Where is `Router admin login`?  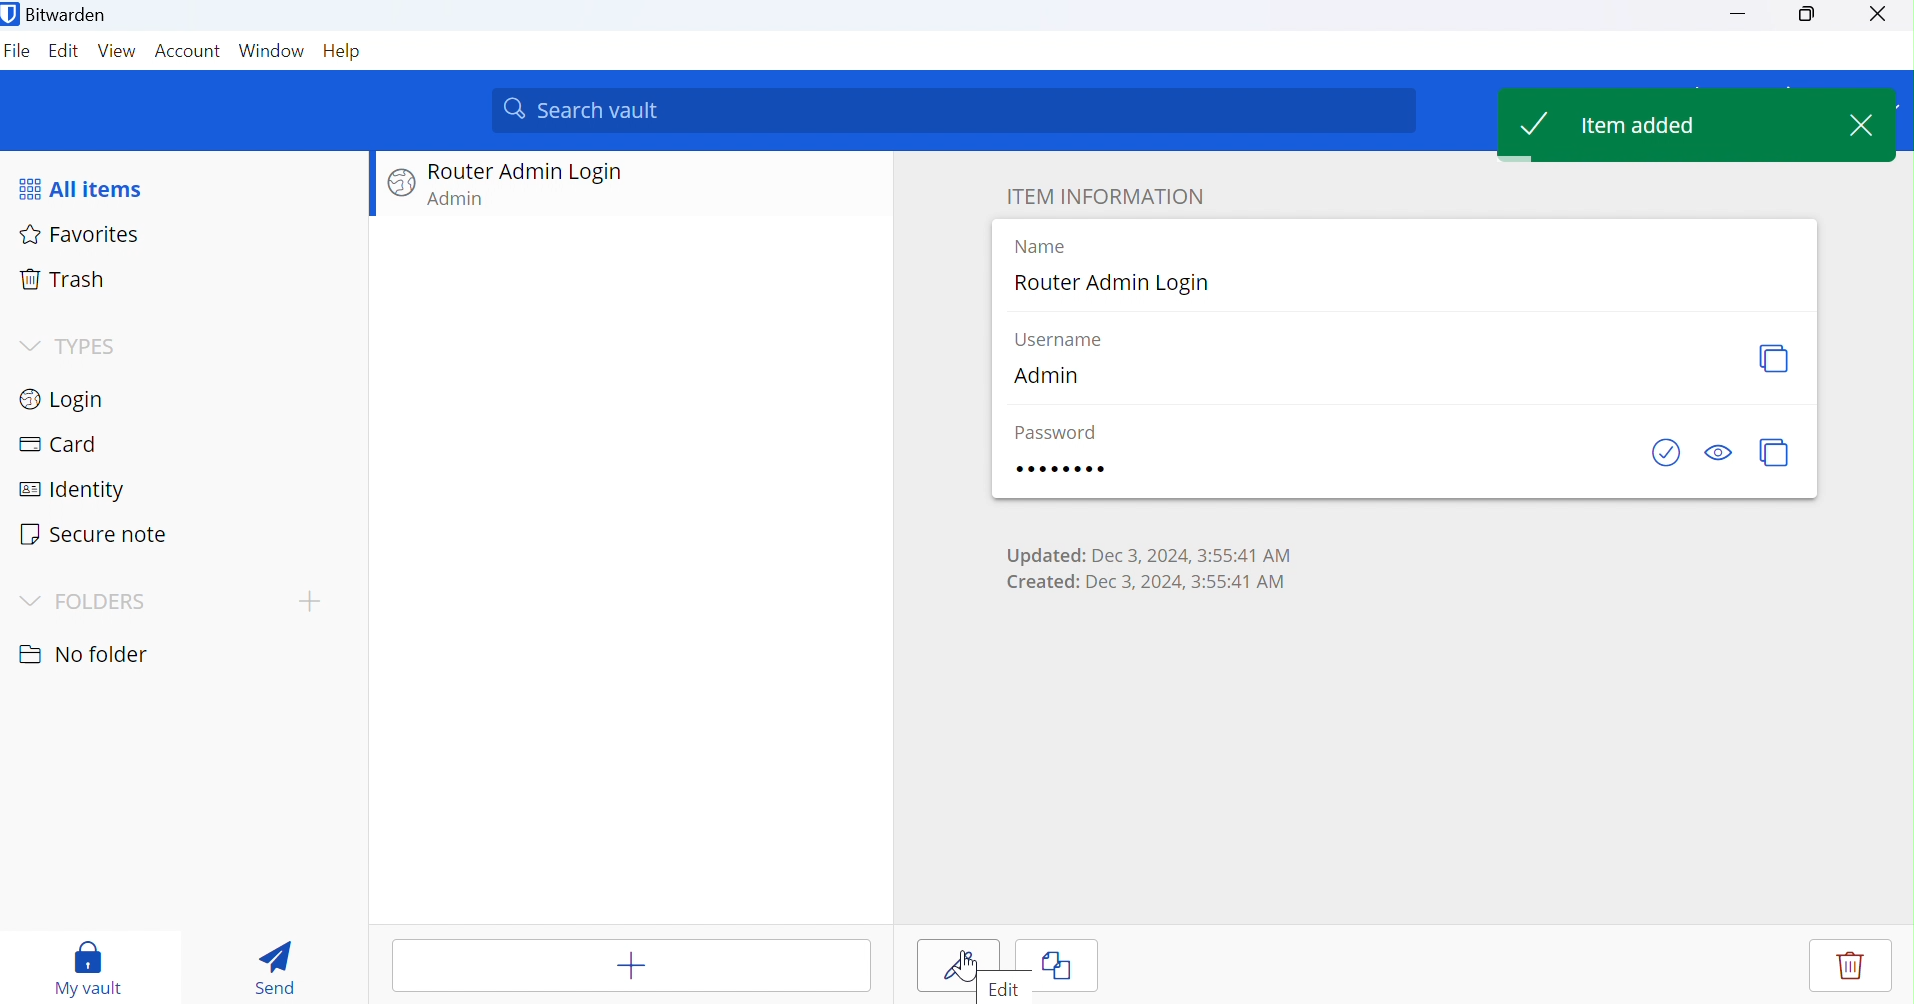
Router admin login is located at coordinates (529, 171).